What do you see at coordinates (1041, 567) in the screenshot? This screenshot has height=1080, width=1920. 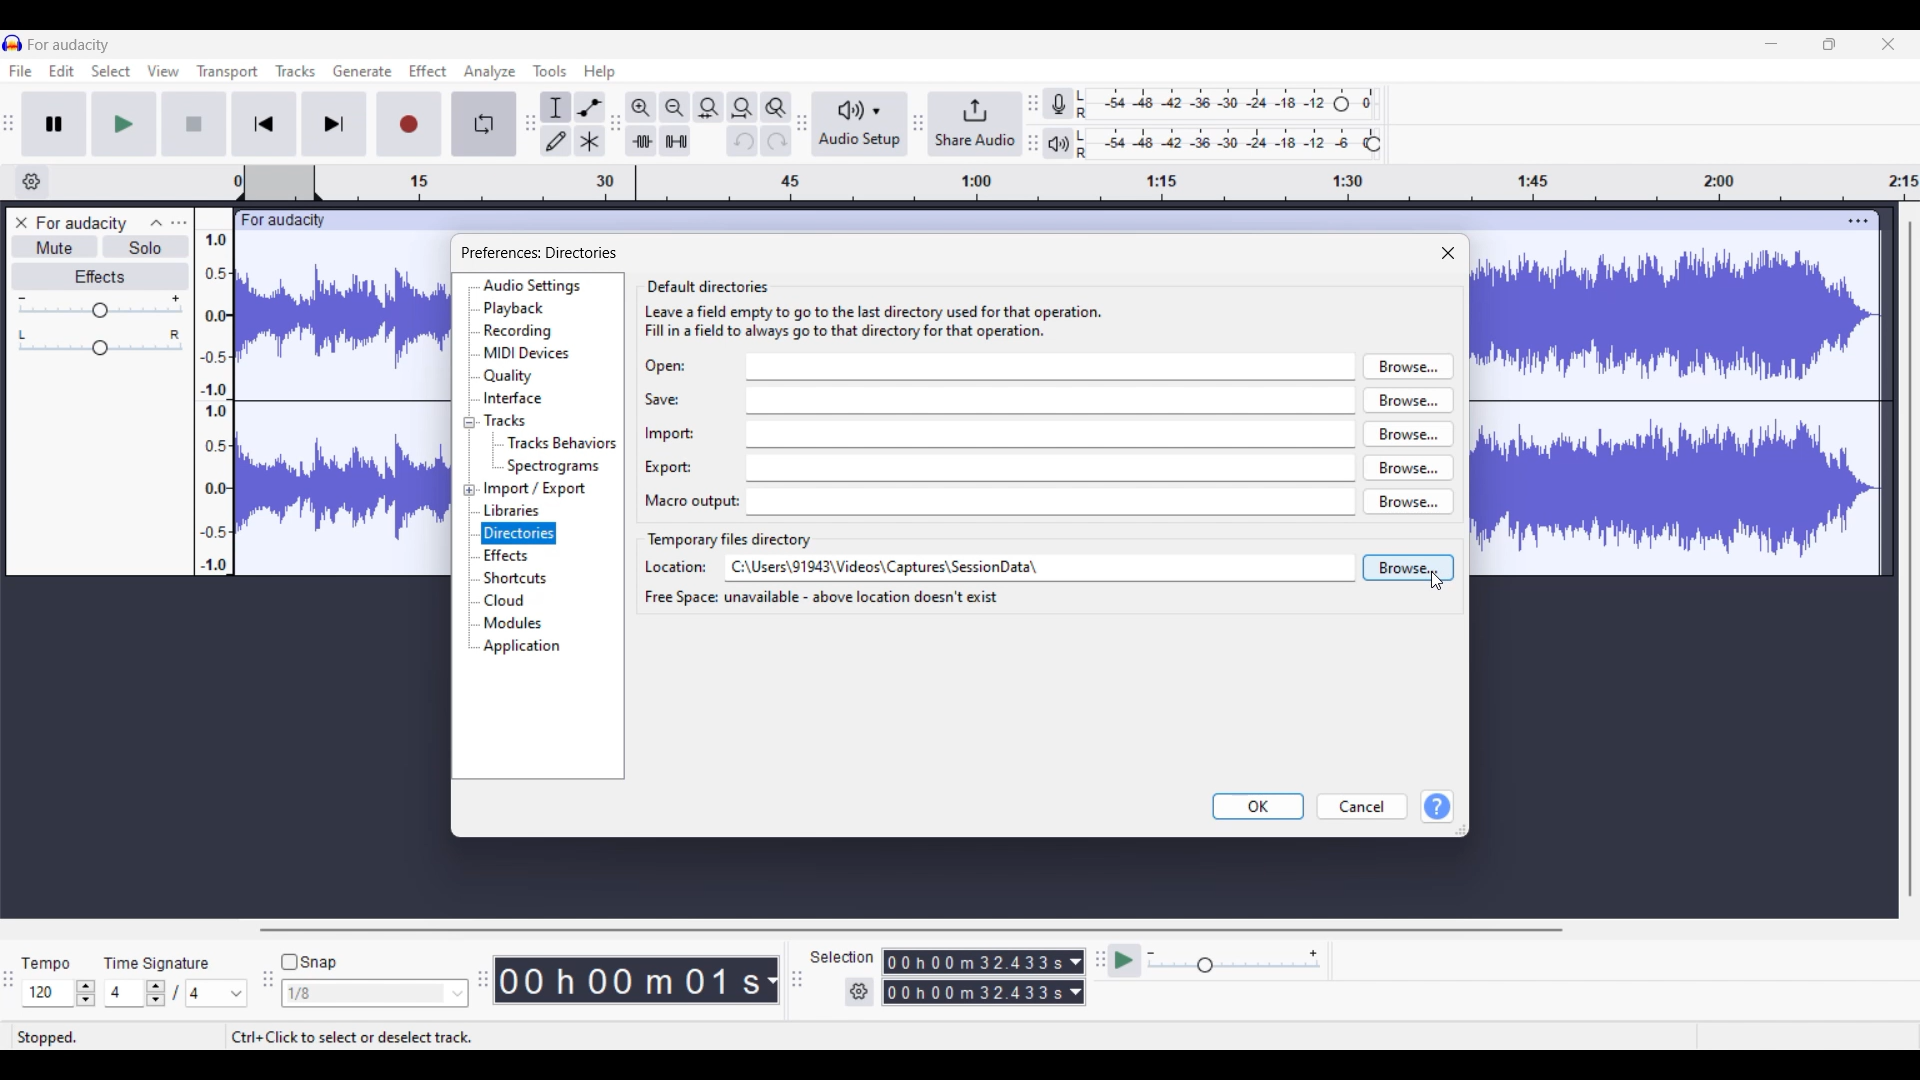 I see `Text box` at bounding box center [1041, 567].